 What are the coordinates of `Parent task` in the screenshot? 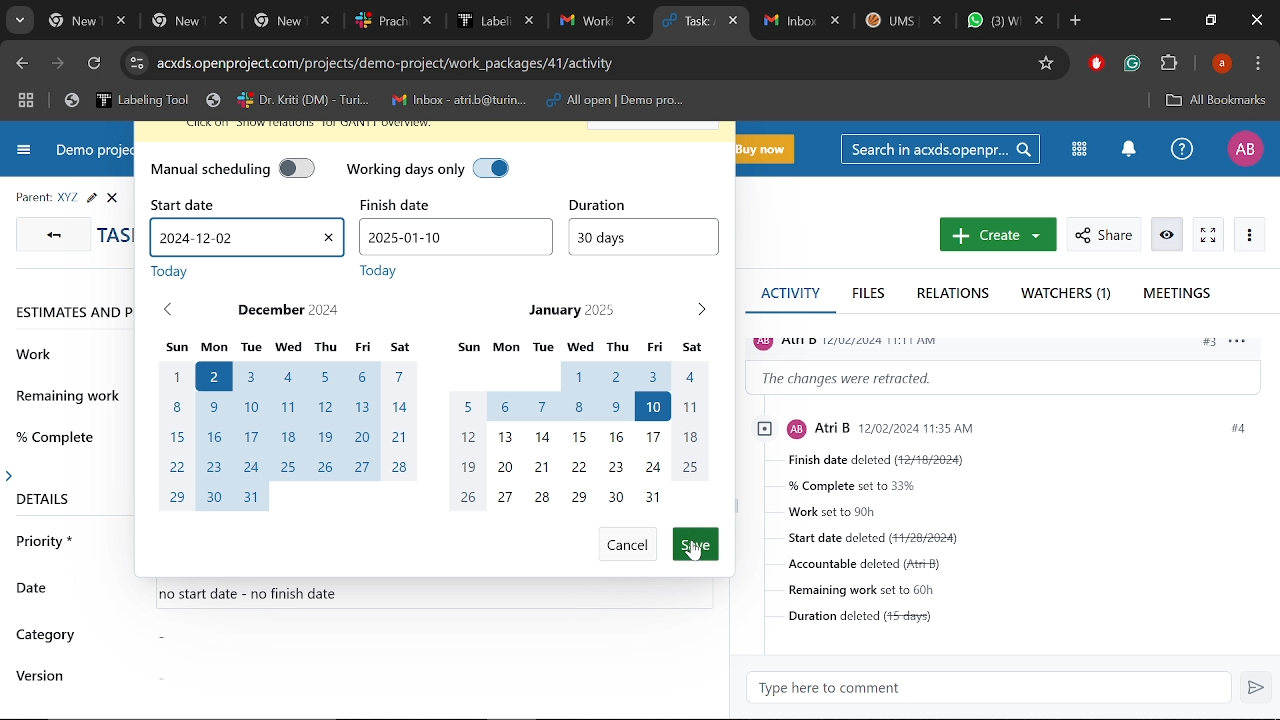 It's located at (68, 198).